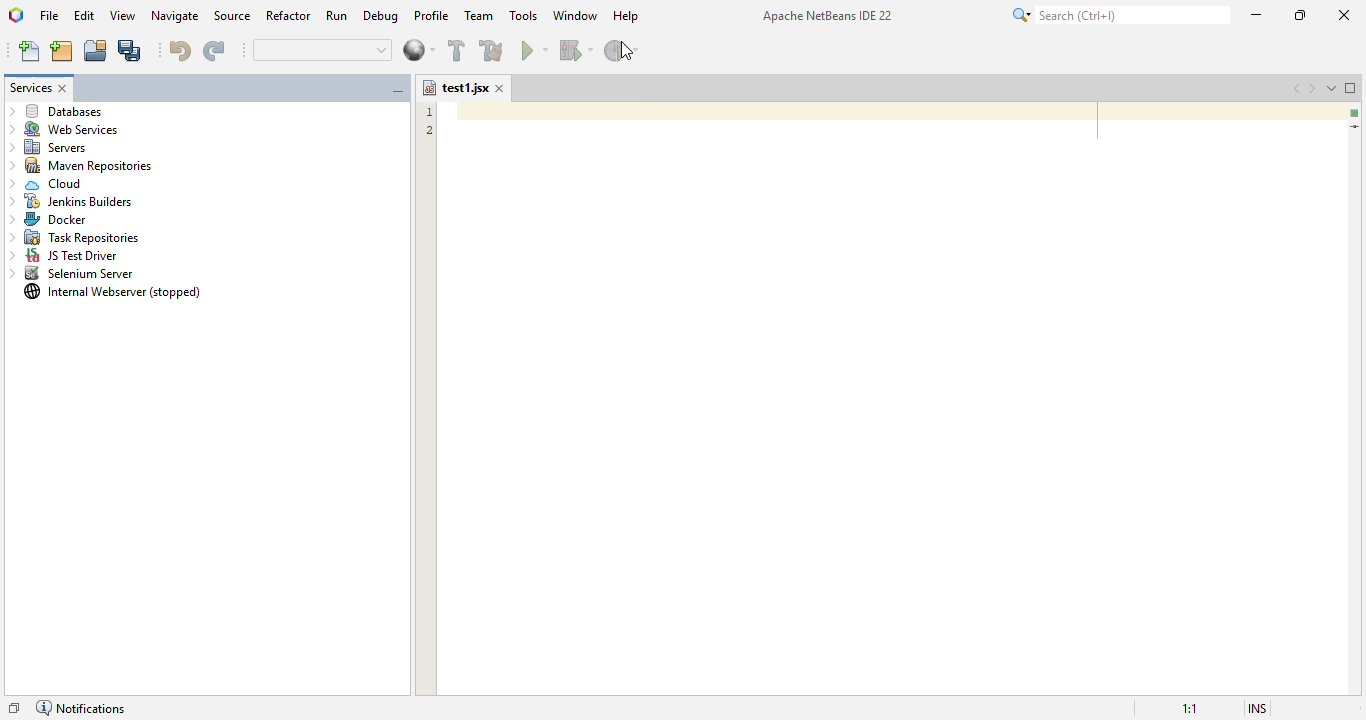  I want to click on debug project, so click(577, 50).